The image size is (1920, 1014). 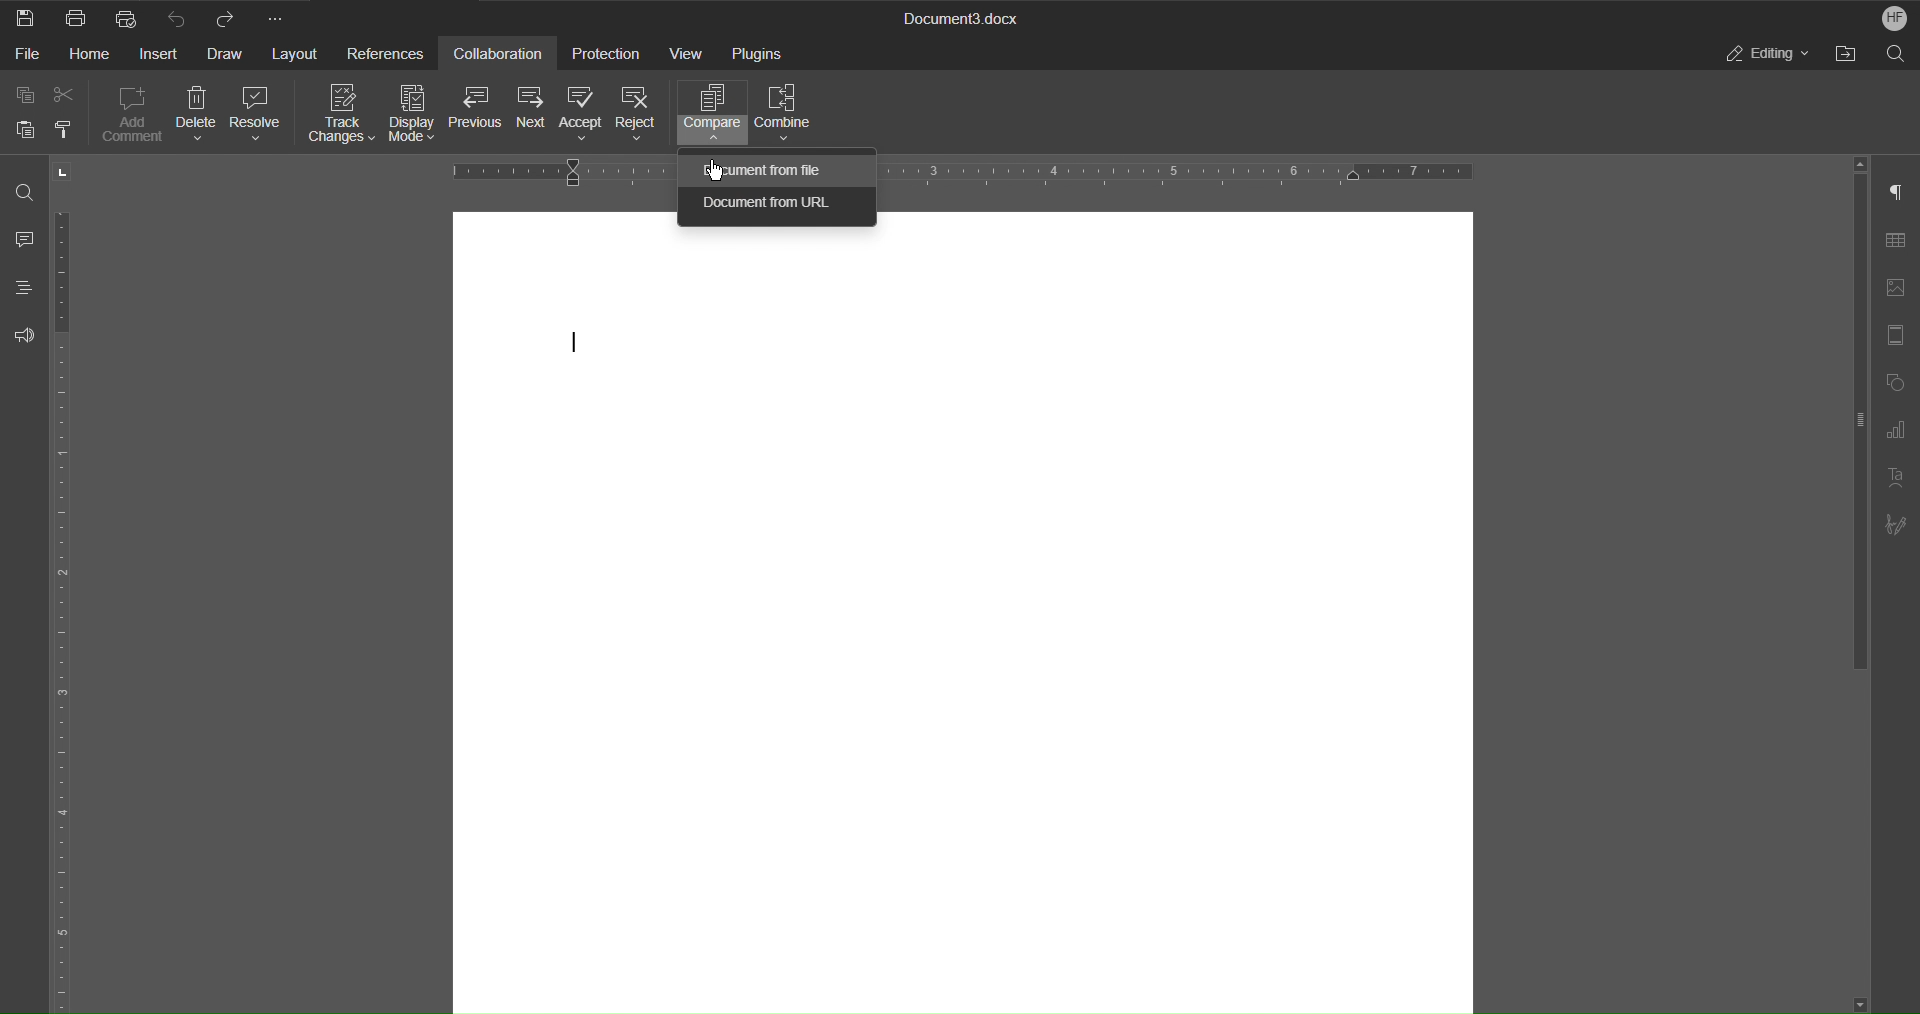 What do you see at coordinates (715, 169) in the screenshot?
I see `cursor` at bounding box center [715, 169].